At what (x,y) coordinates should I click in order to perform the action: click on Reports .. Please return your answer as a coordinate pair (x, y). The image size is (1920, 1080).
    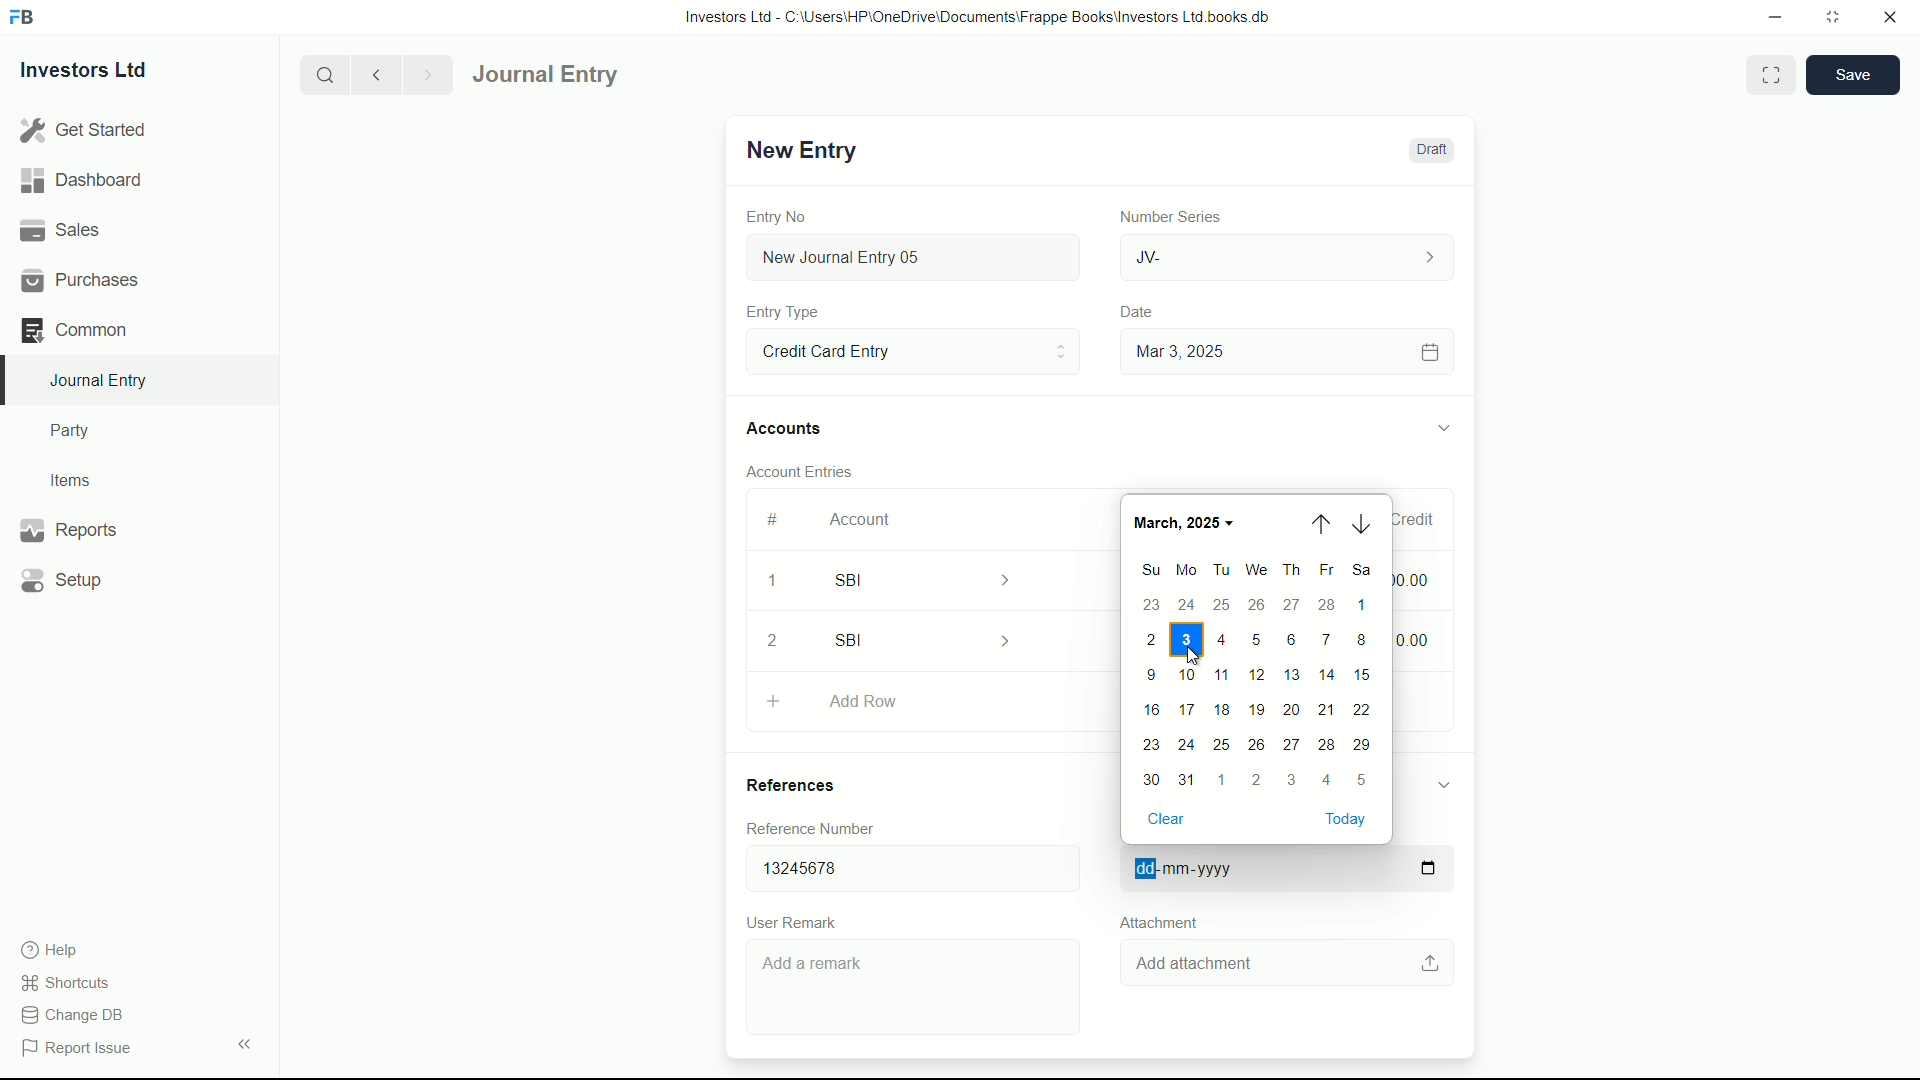
    Looking at the image, I should click on (68, 527).